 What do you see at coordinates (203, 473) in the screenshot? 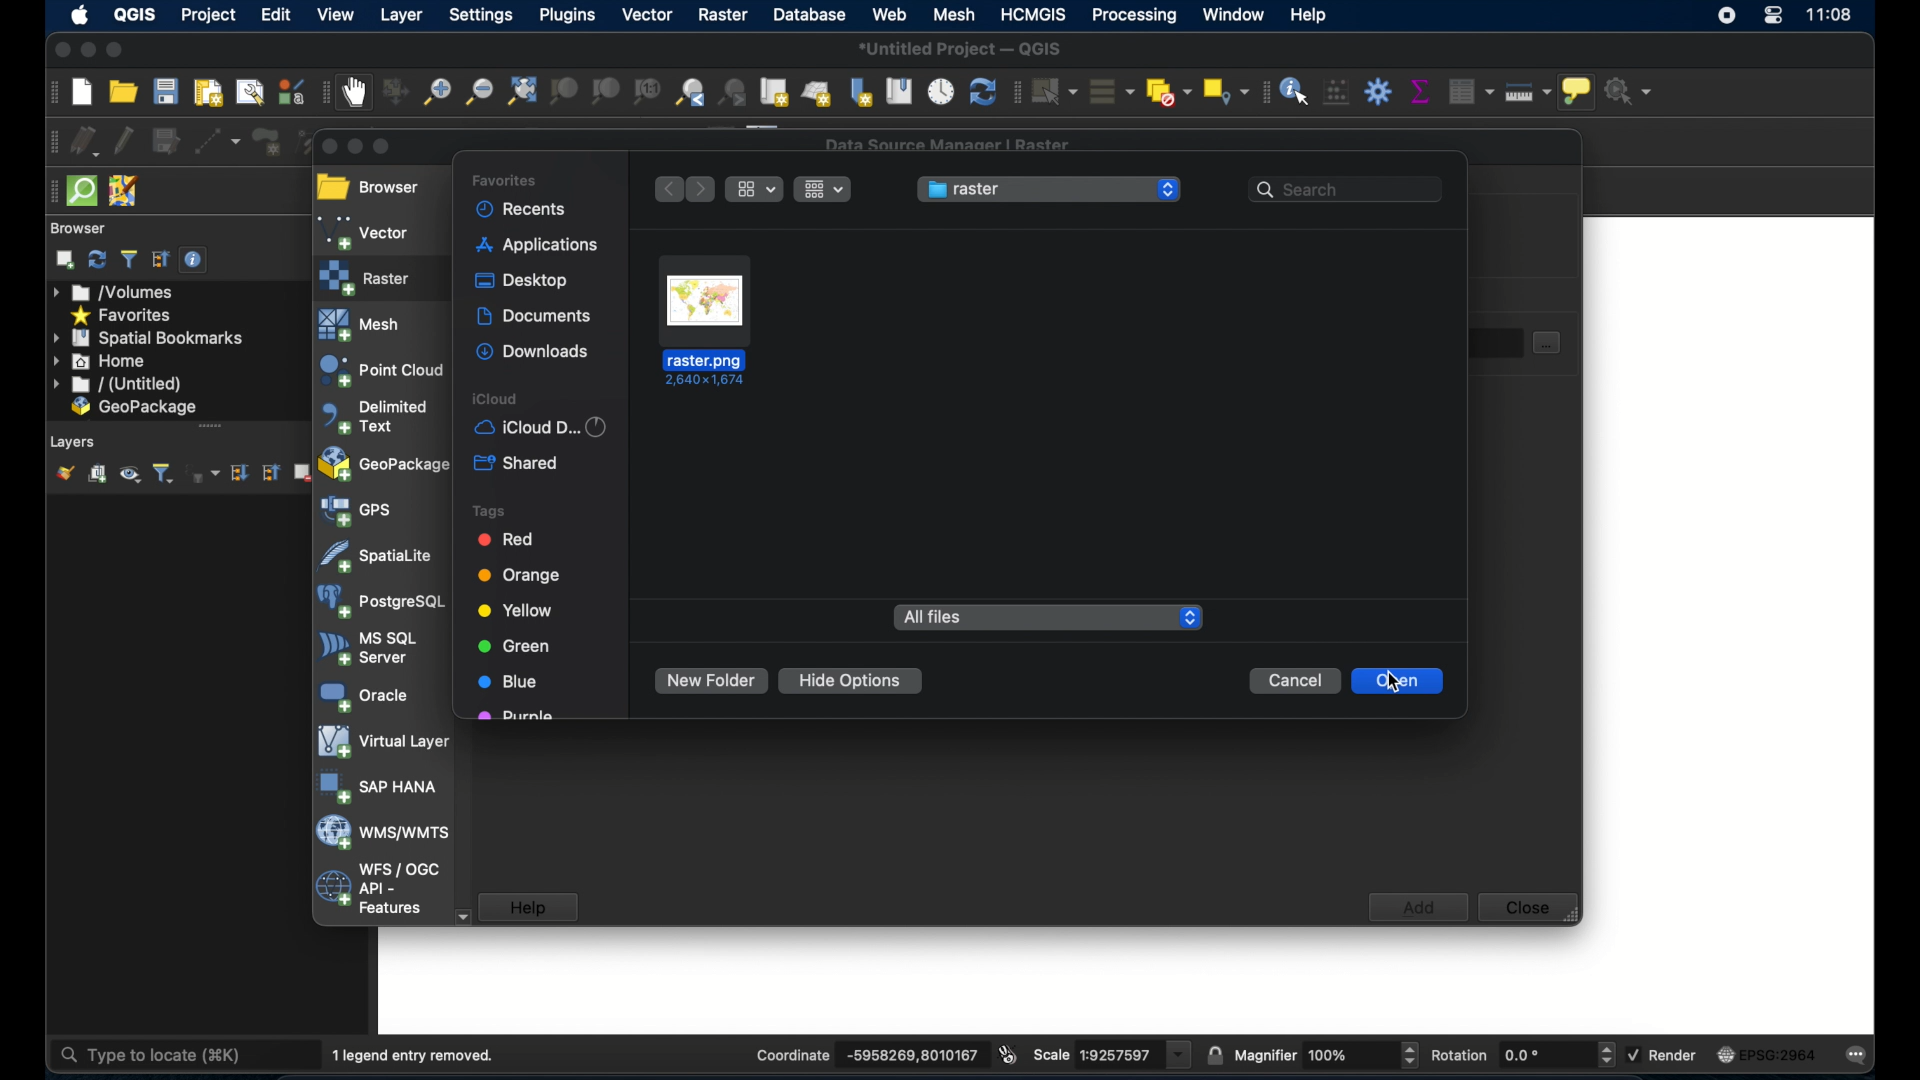
I see `filter layer by expression` at bounding box center [203, 473].